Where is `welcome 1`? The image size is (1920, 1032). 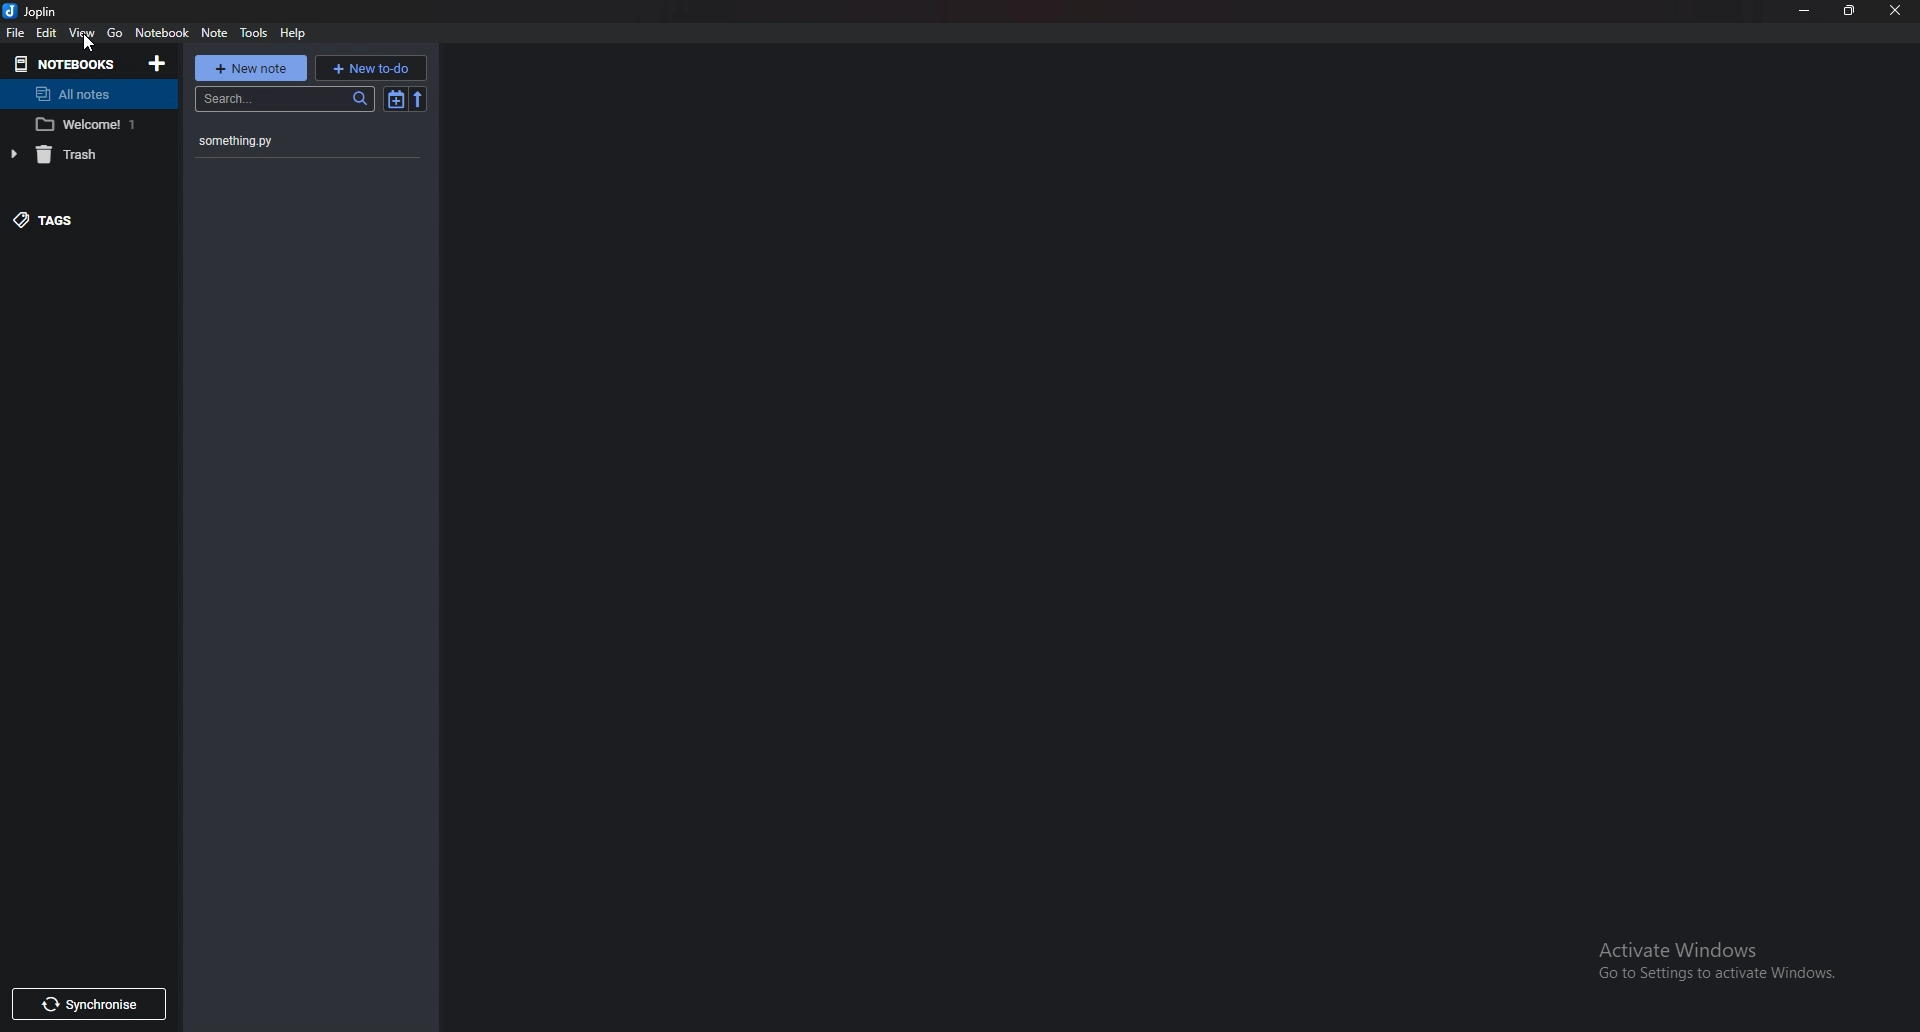
welcome 1 is located at coordinates (89, 126).